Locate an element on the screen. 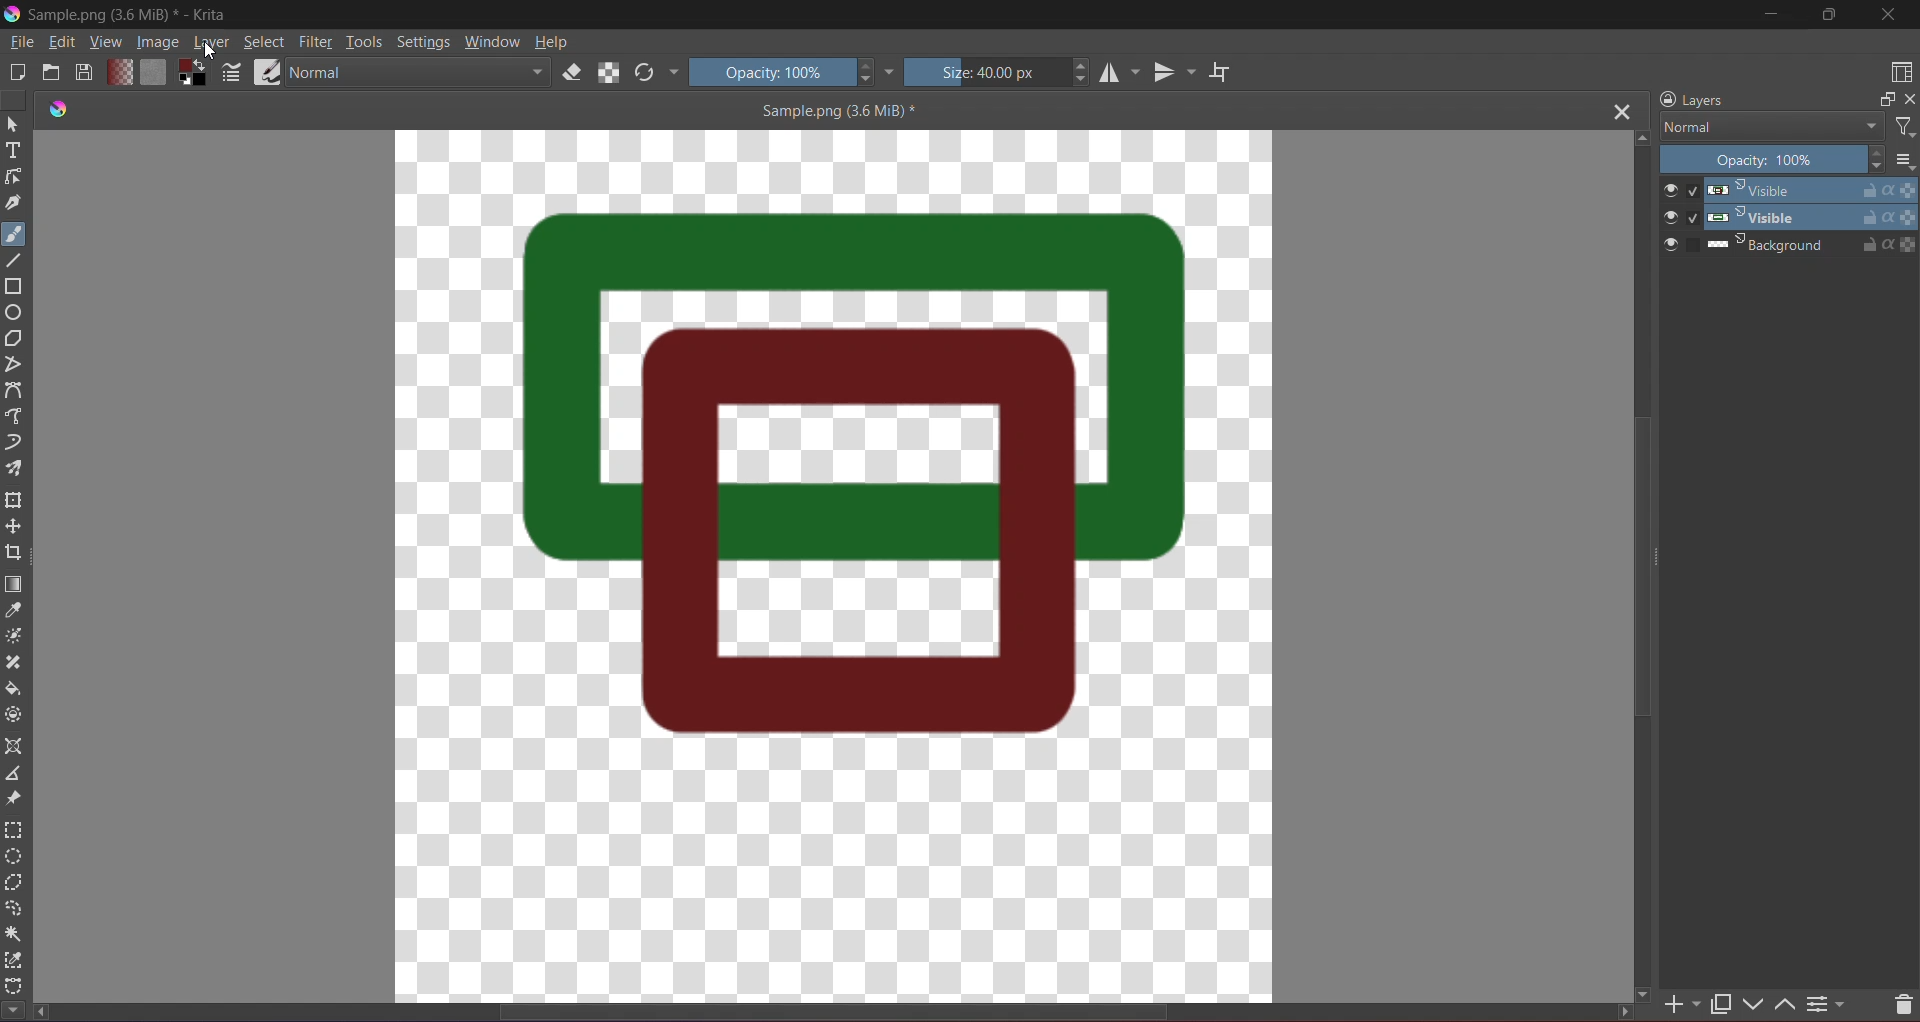  Select is located at coordinates (265, 42).